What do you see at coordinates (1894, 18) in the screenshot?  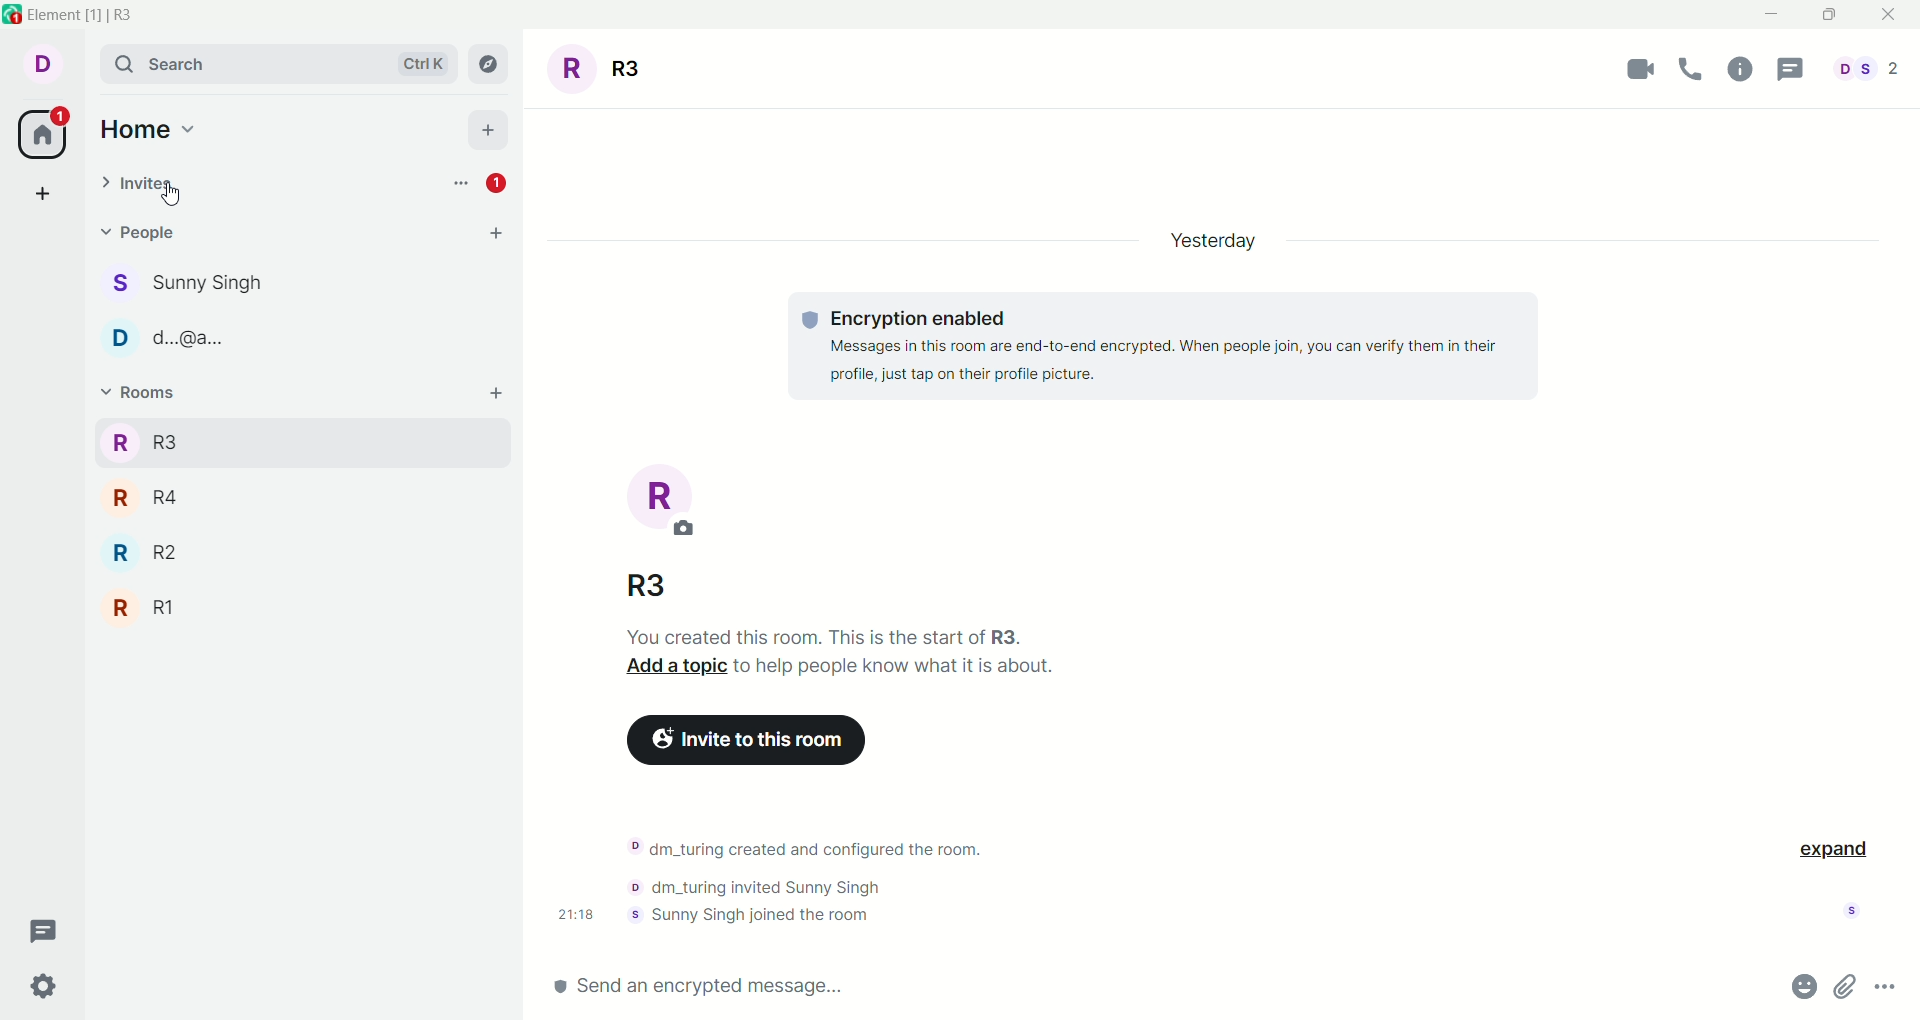 I see `close` at bounding box center [1894, 18].